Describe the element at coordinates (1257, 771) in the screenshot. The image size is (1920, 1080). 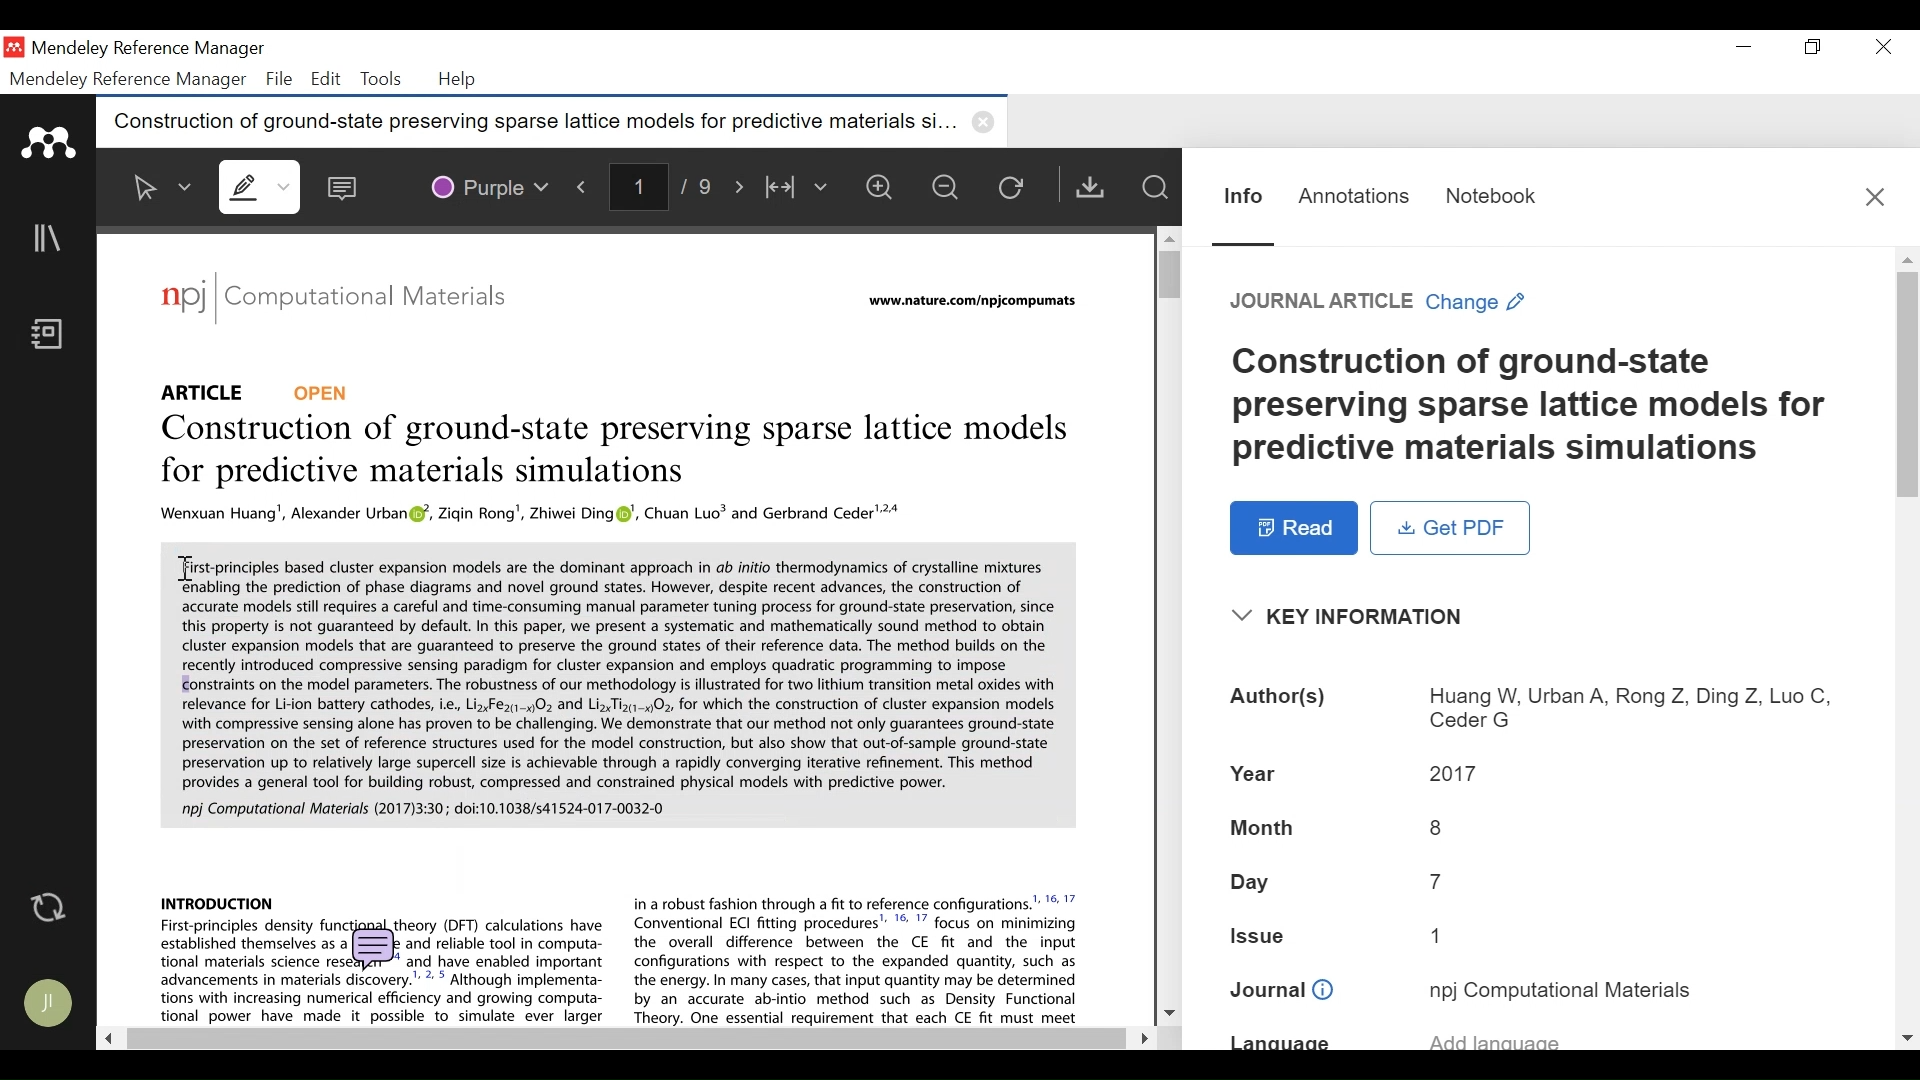
I see `Year` at that location.